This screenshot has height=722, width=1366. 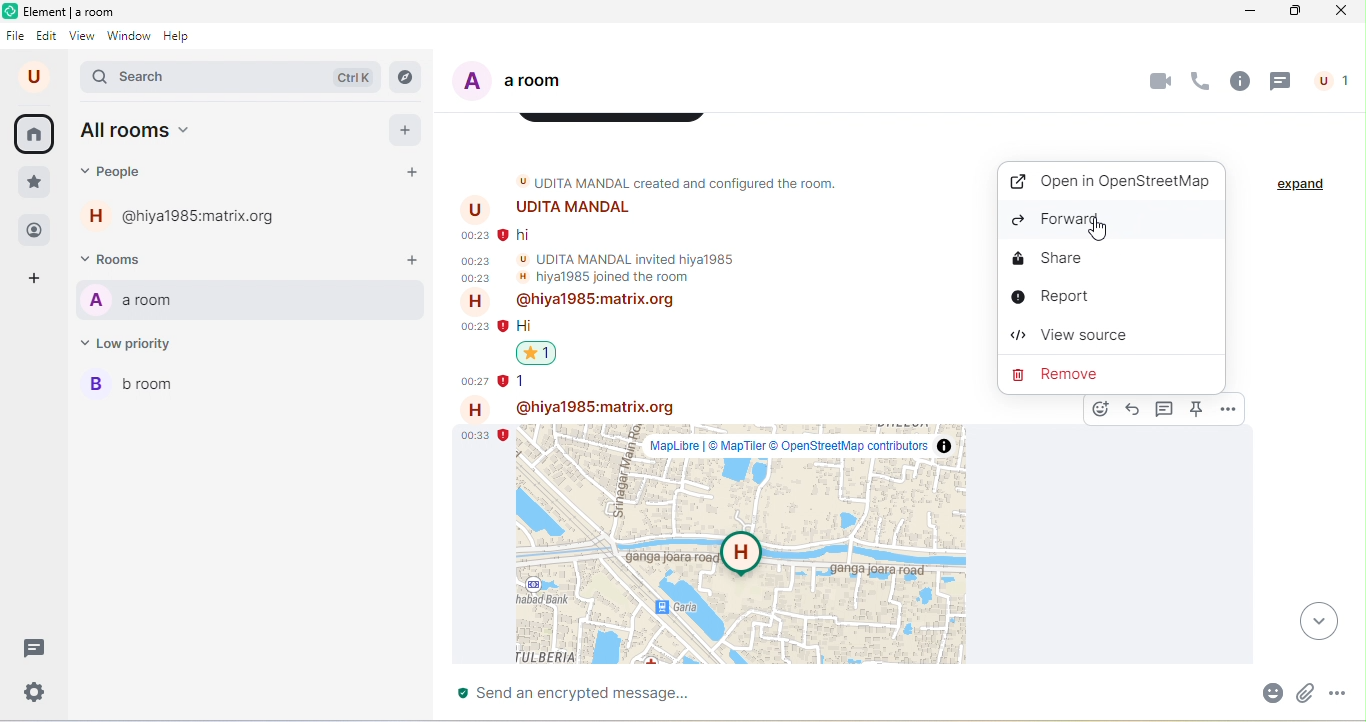 I want to click on reply, so click(x=1133, y=411).